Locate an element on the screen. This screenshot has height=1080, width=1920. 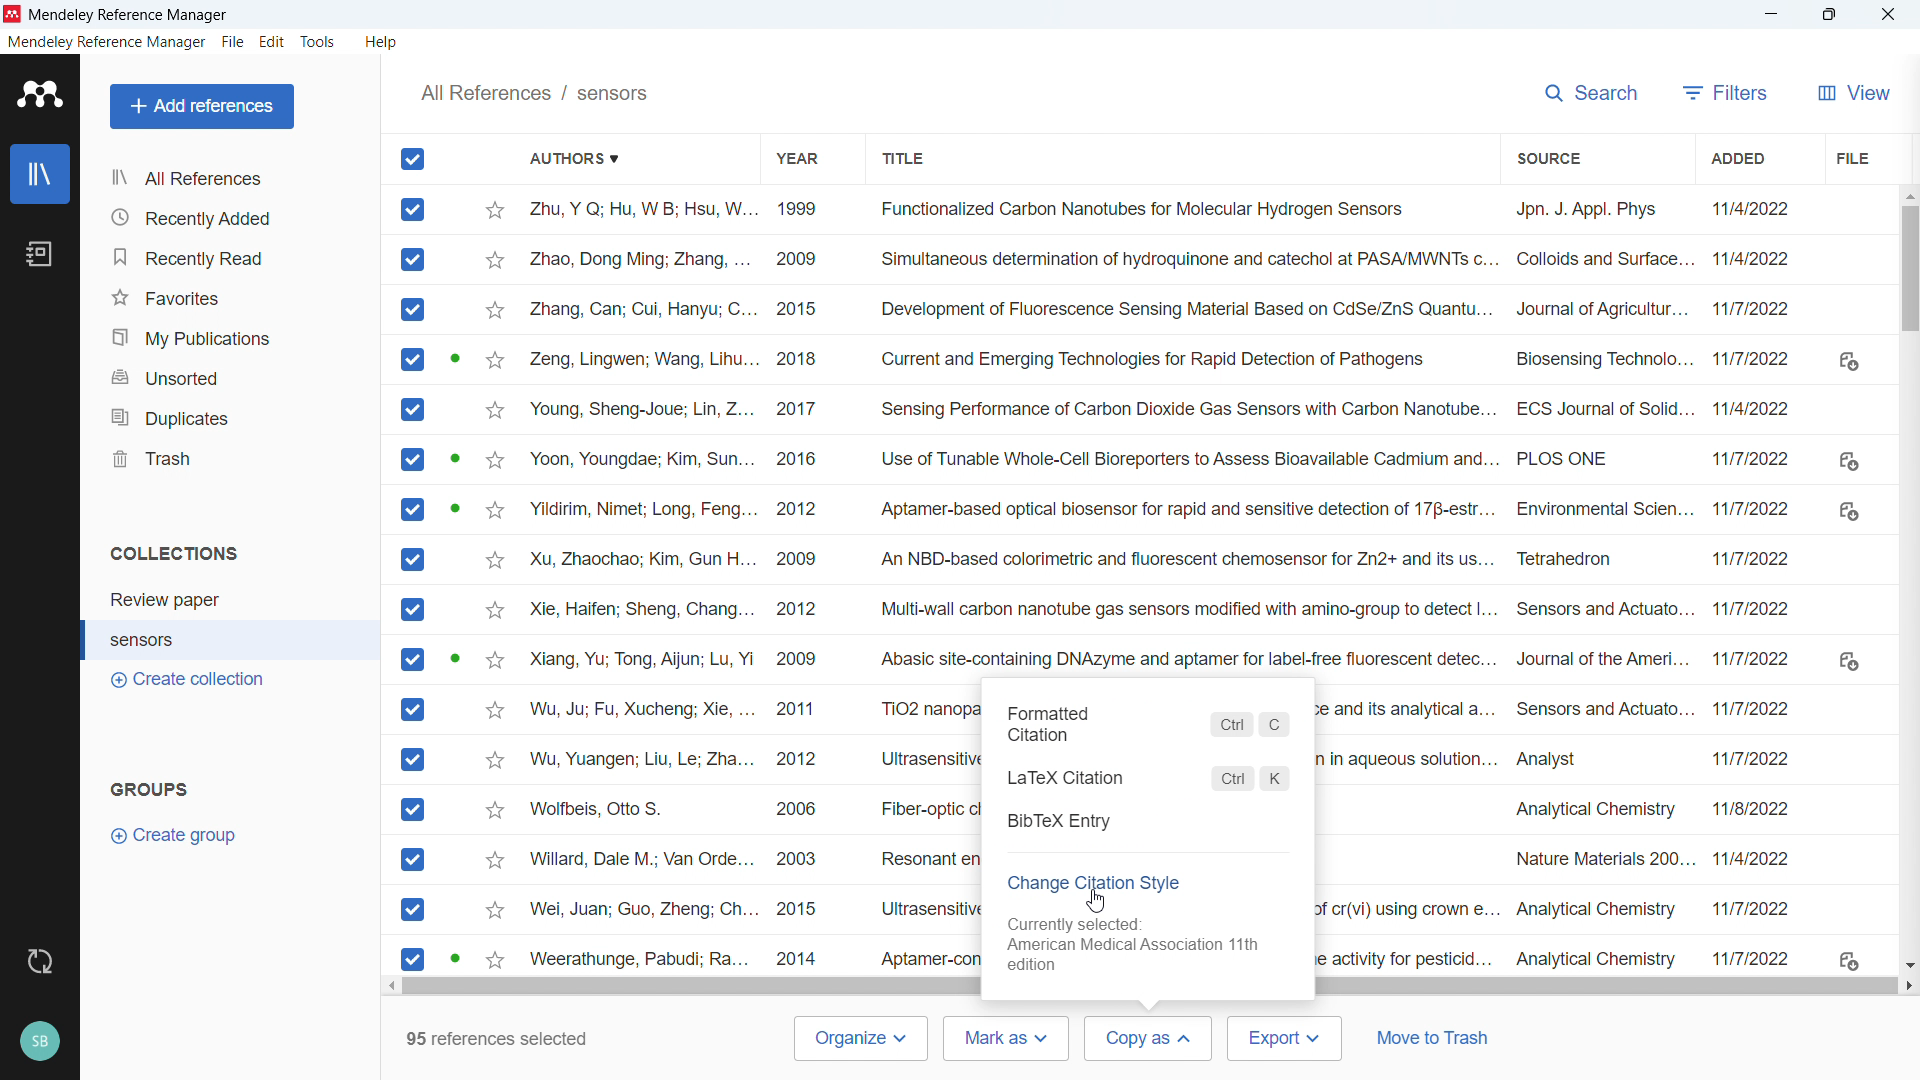
notebook is located at coordinates (41, 254).